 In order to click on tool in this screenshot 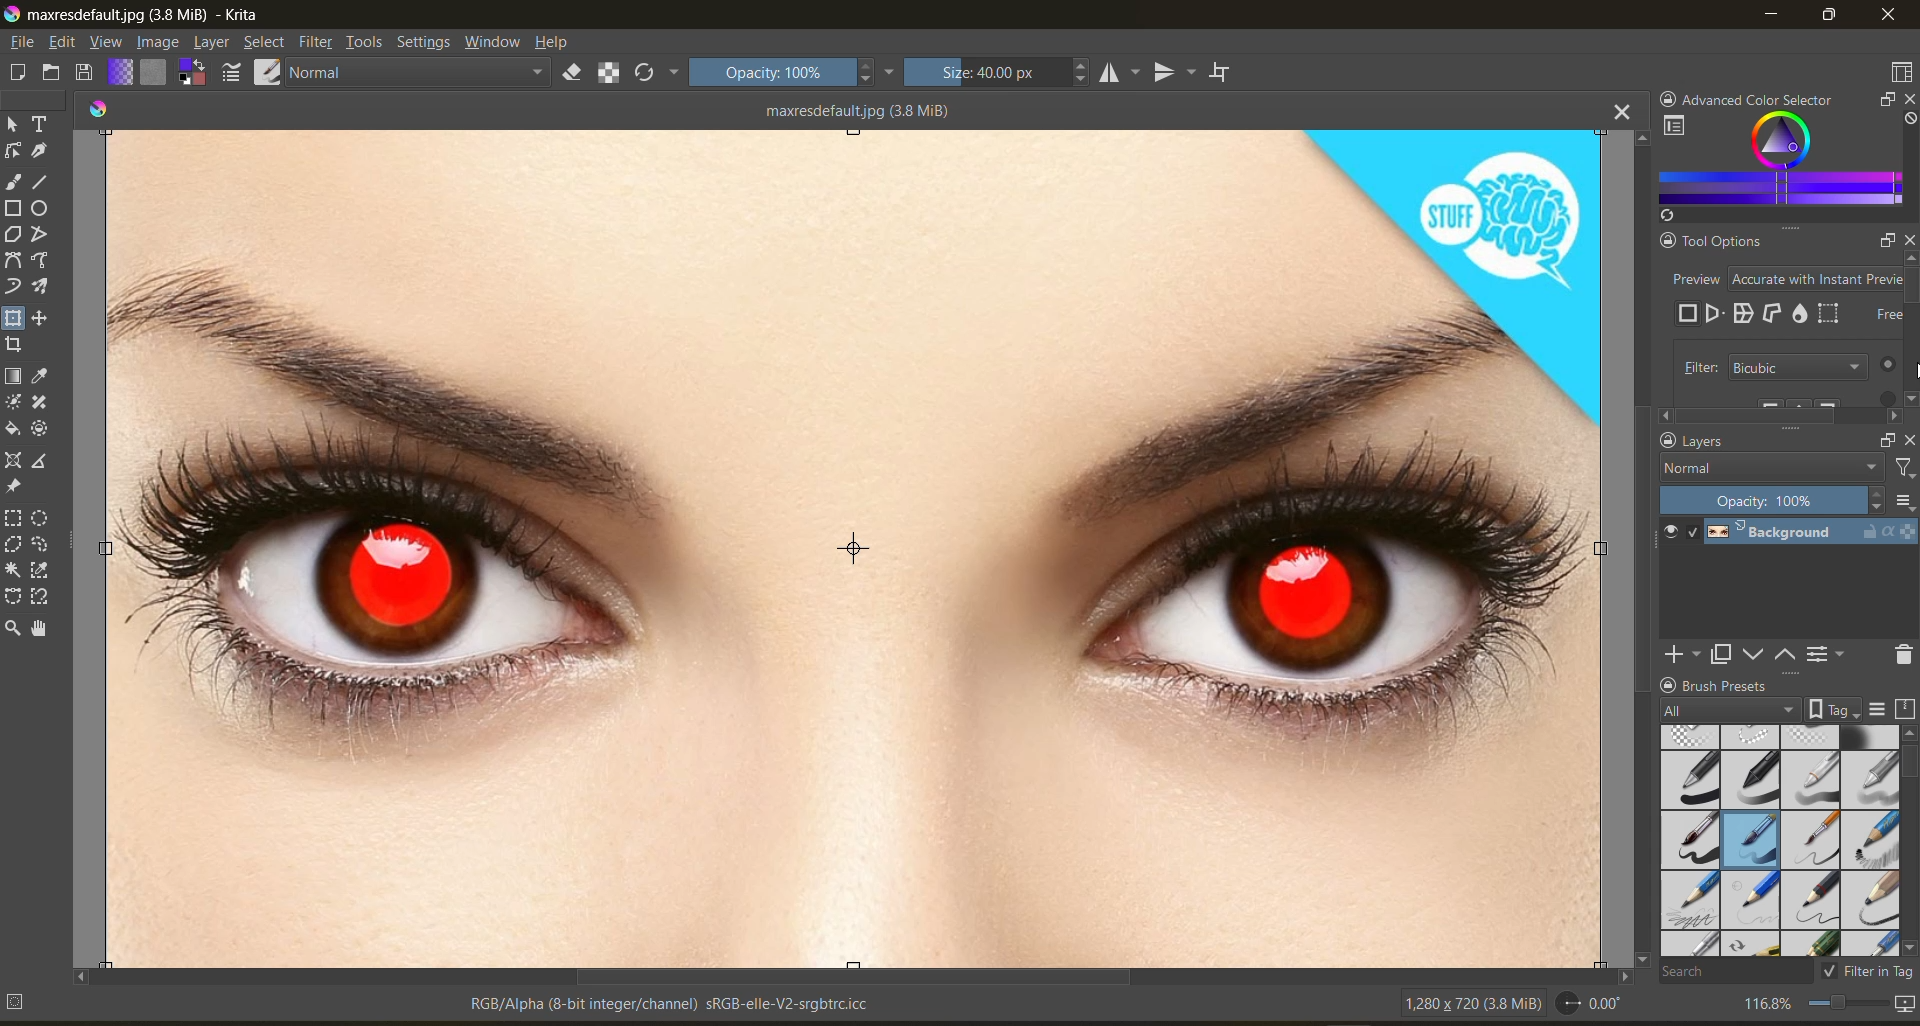, I will do `click(14, 519)`.